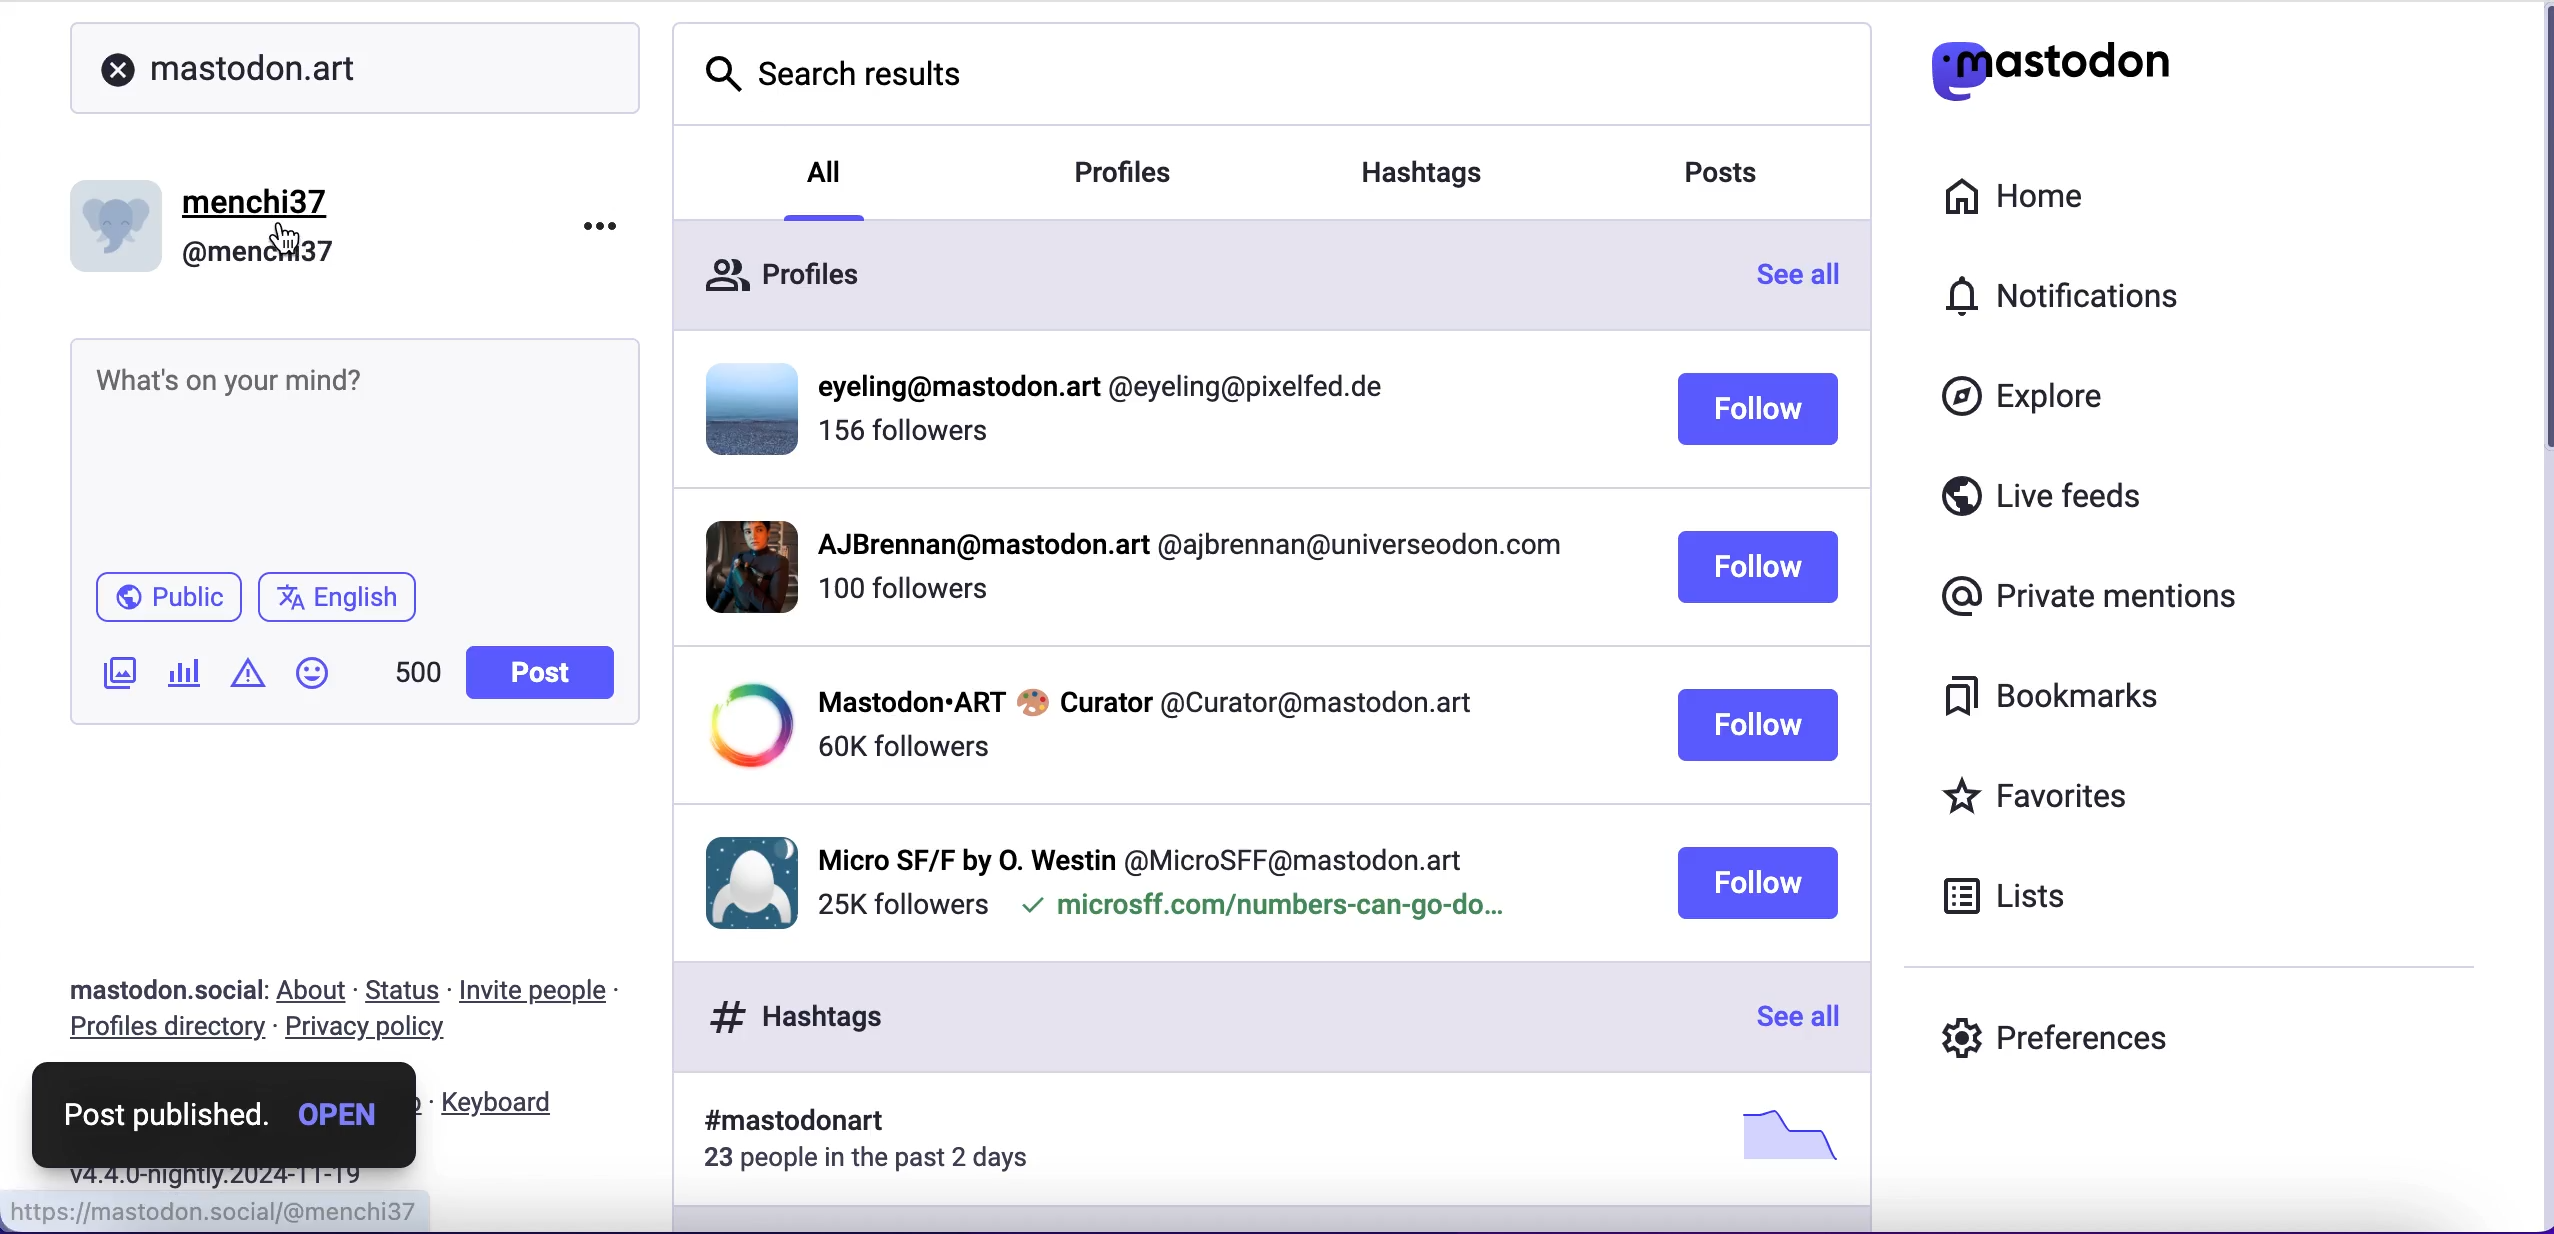  What do you see at coordinates (259, 203) in the screenshot?
I see `menchi37` at bounding box center [259, 203].